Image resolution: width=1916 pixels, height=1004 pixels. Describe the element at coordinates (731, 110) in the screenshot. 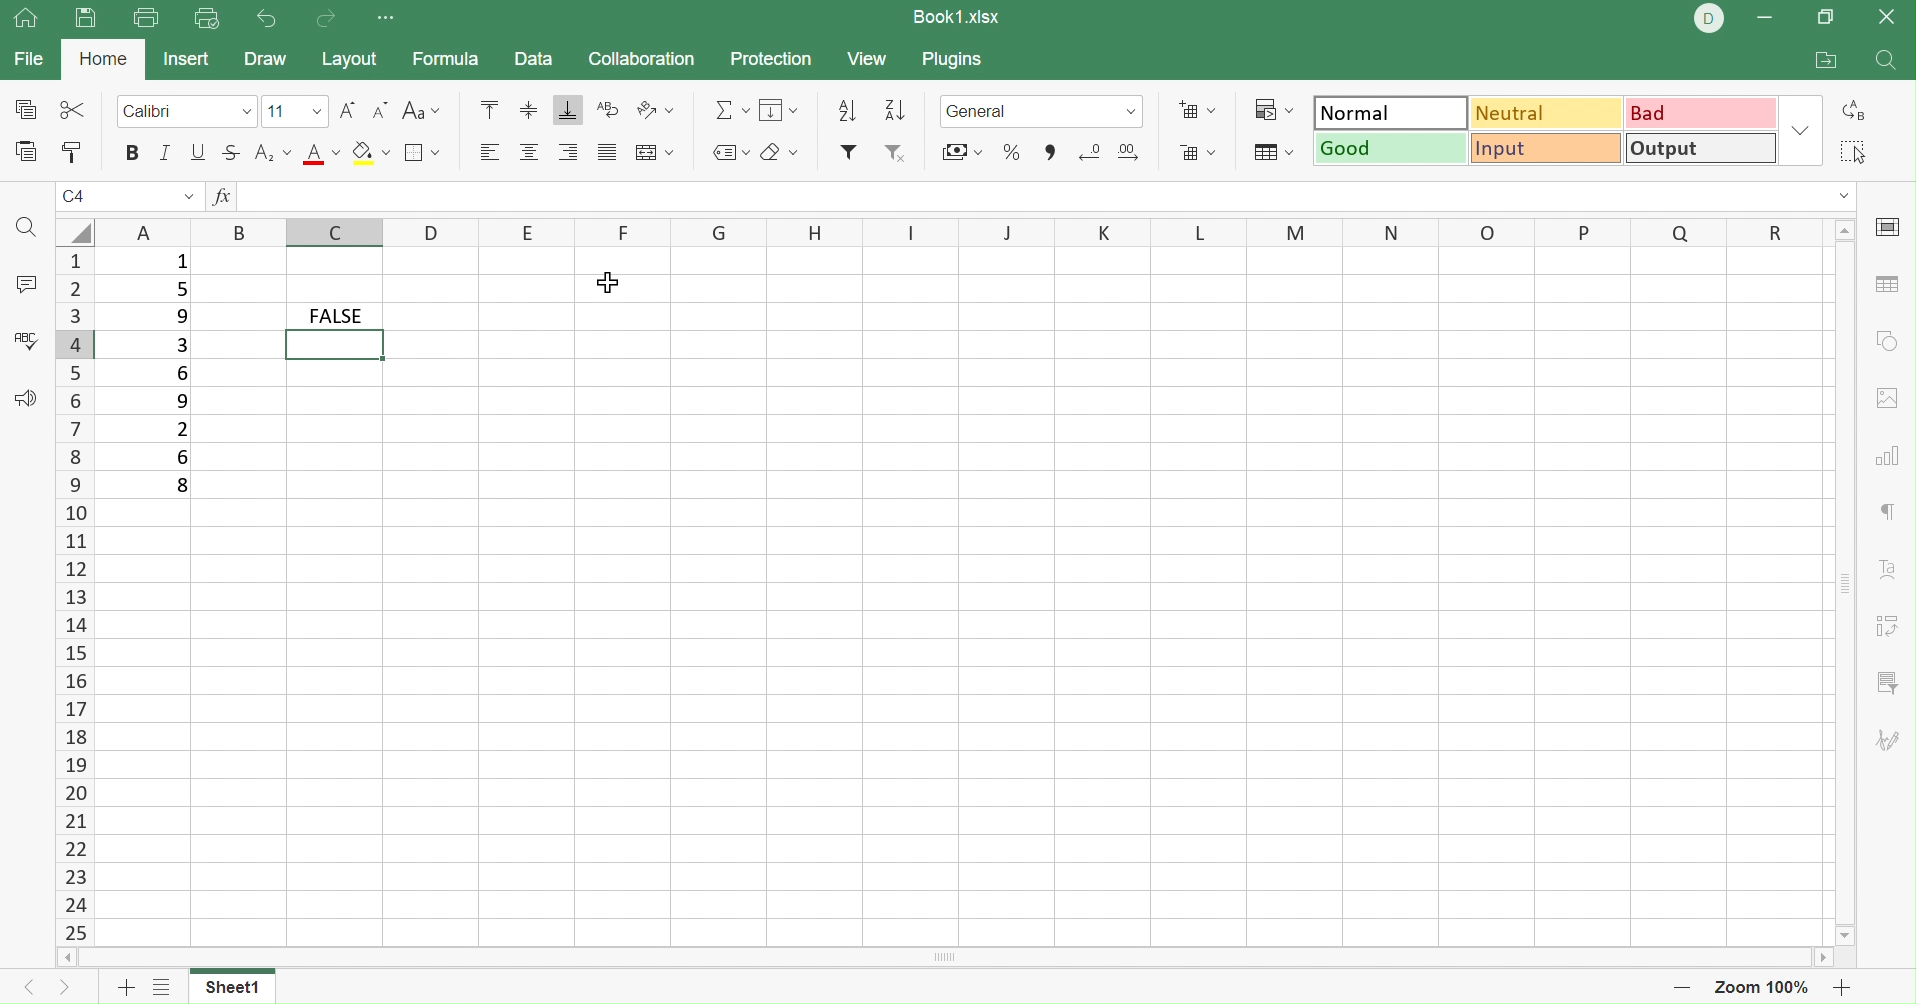

I see `Summation` at that location.